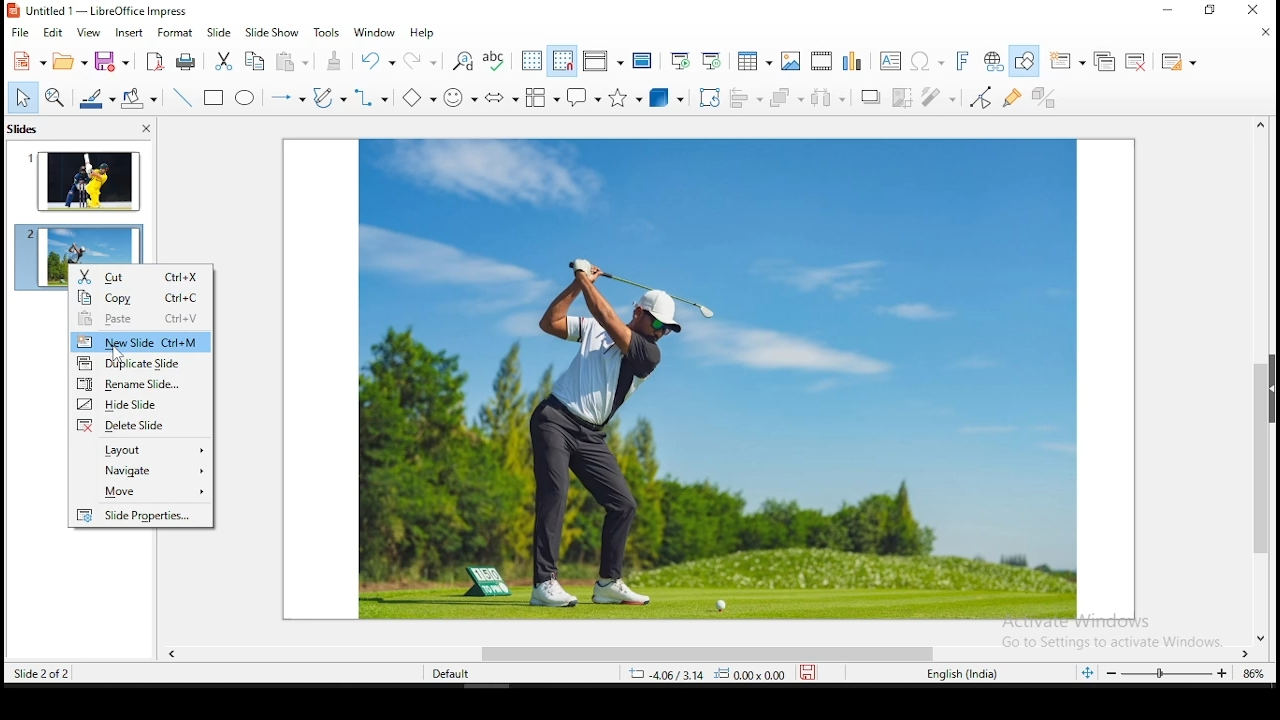  Describe the element at coordinates (141, 491) in the screenshot. I see `Move` at that location.